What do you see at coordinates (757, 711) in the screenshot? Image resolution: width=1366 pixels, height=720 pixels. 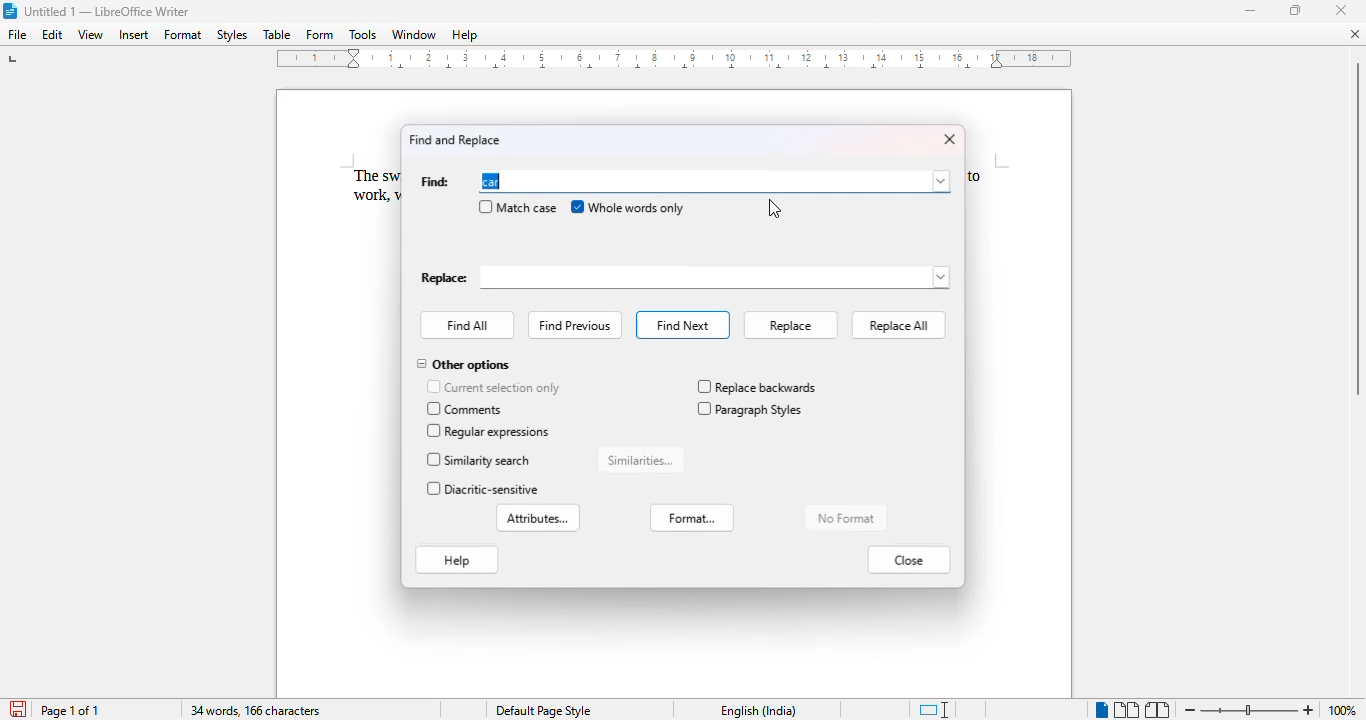 I see `English (India)` at bounding box center [757, 711].